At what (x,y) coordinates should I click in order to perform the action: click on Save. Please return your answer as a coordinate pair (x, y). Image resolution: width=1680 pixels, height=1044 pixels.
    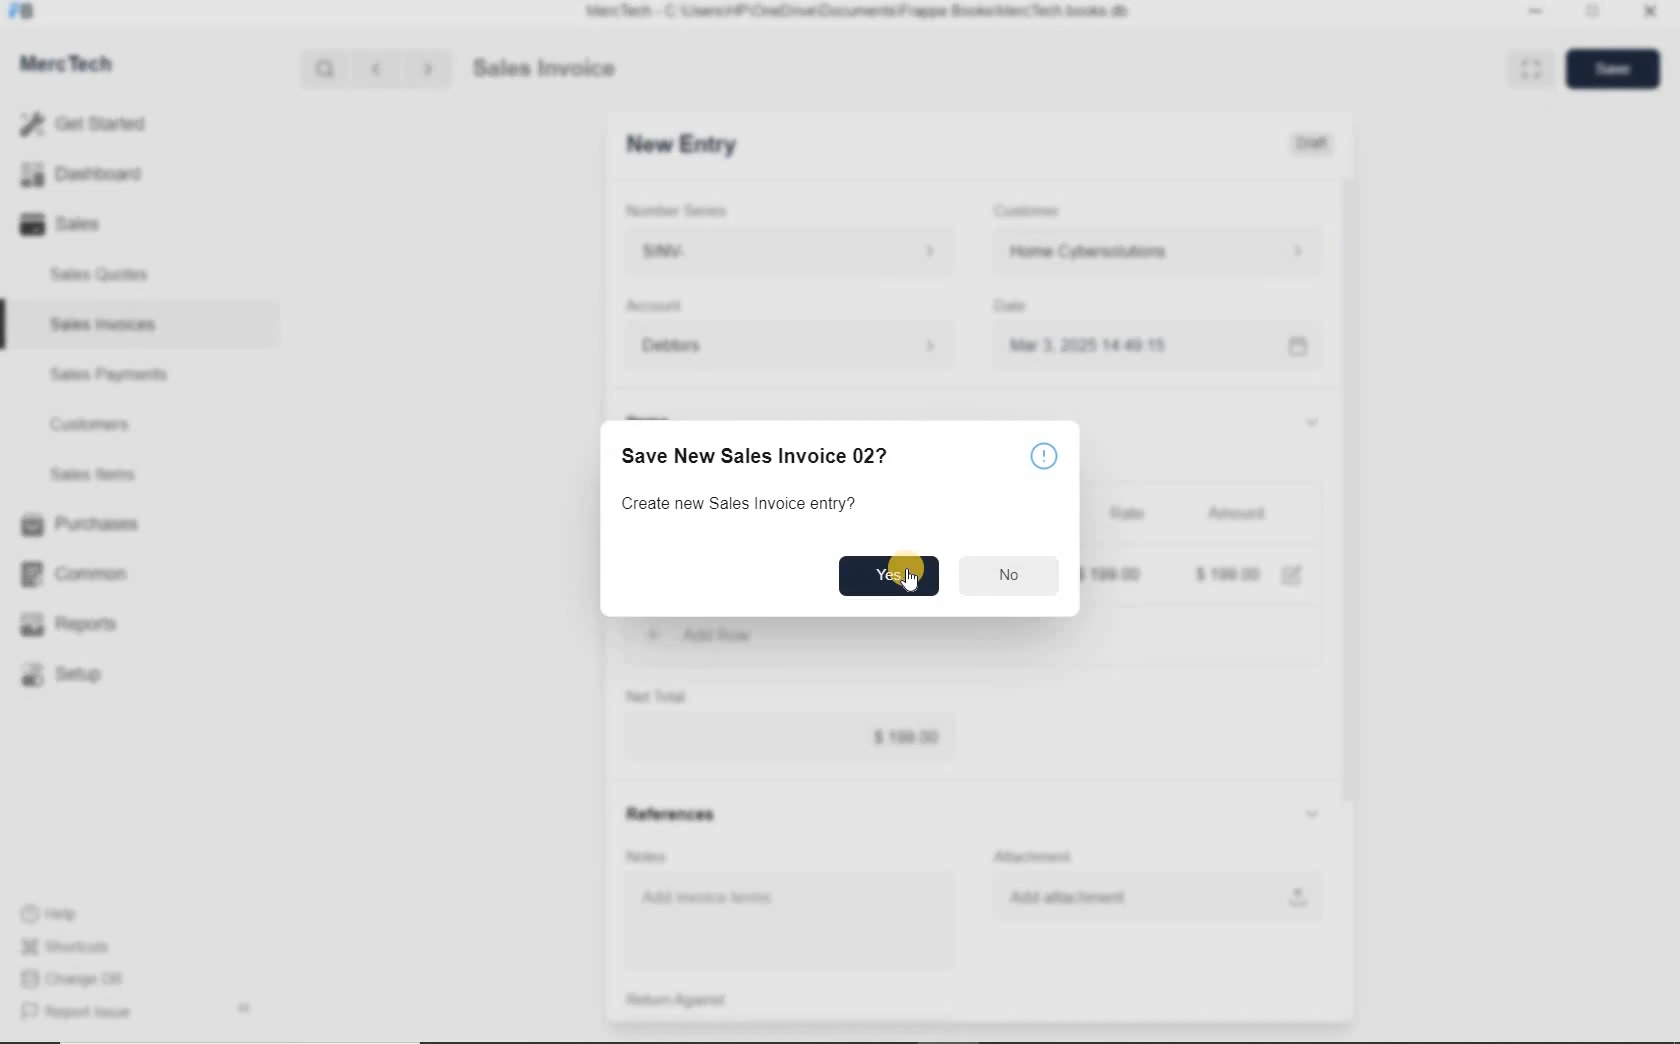
    Looking at the image, I should click on (1612, 68).